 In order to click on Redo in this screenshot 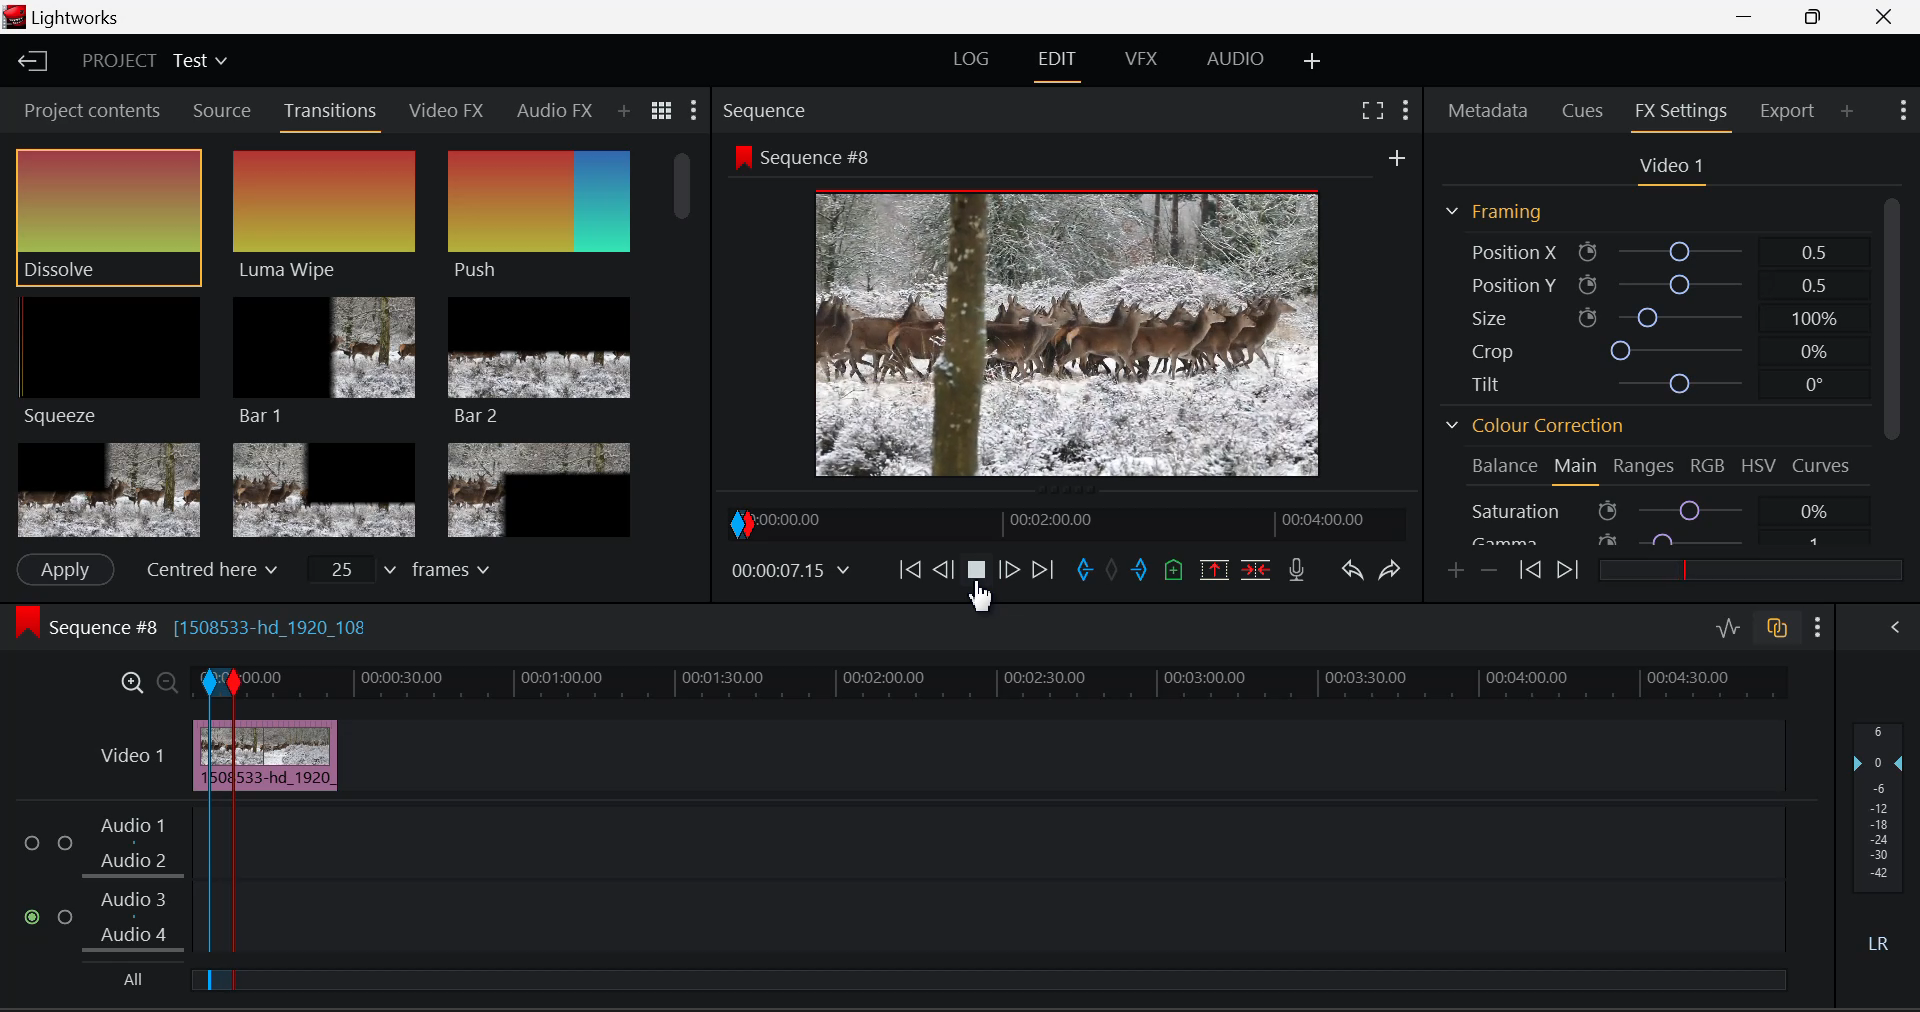, I will do `click(1394, 571)`.